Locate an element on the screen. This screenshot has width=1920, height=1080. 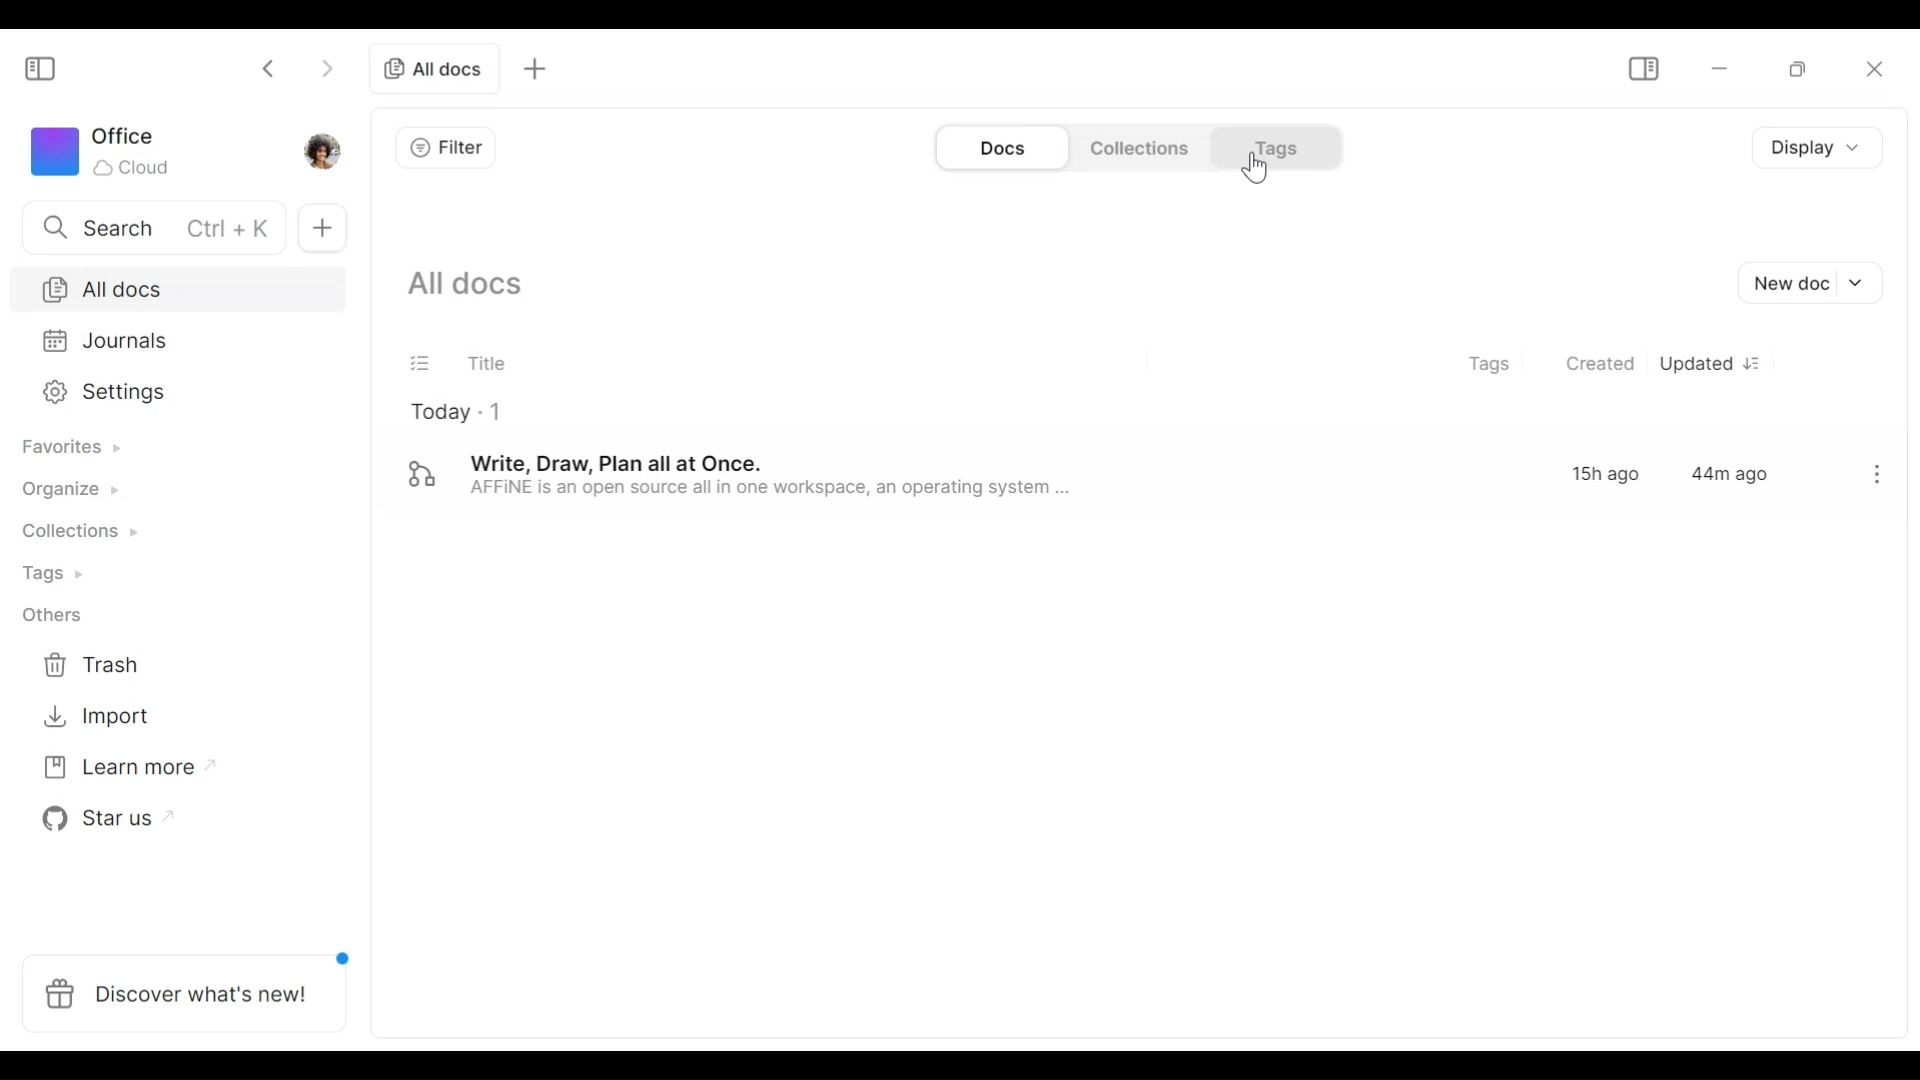
Update is located at coordinates (1697, 366).